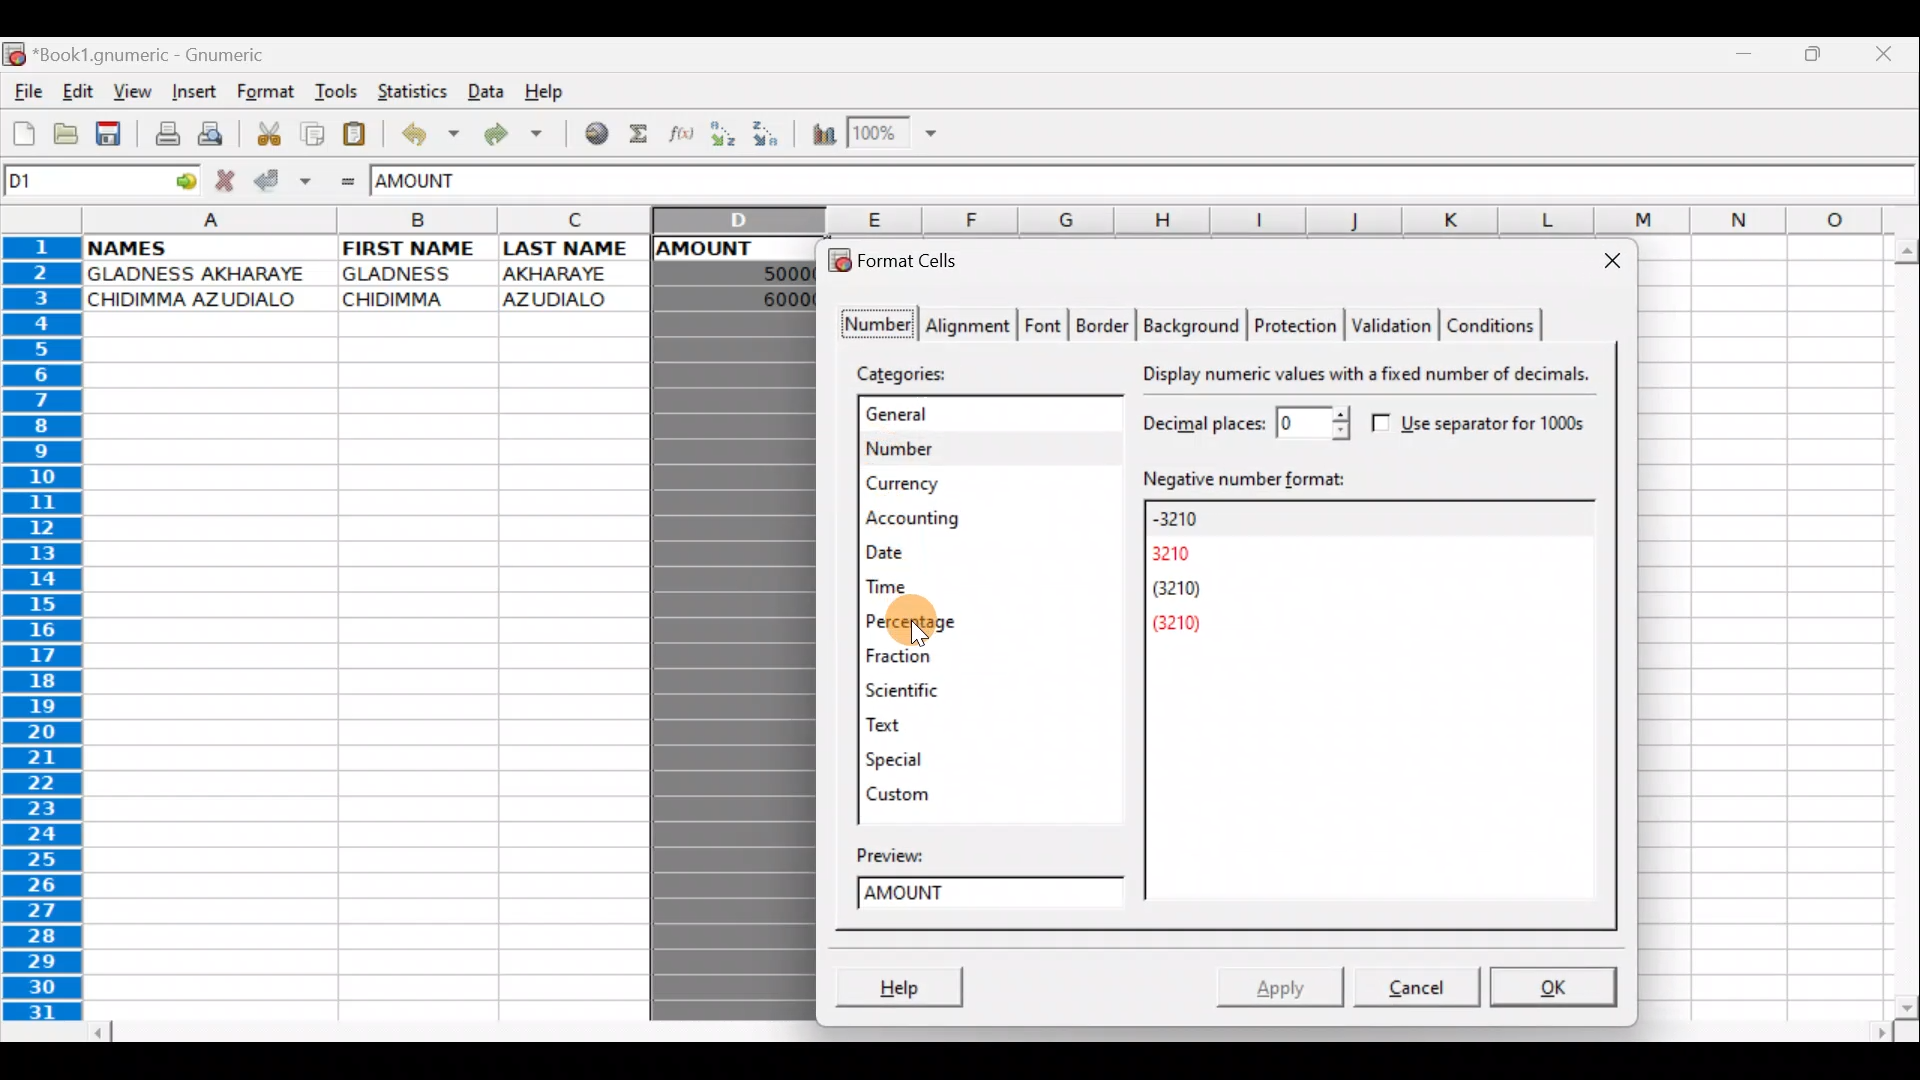 The image size is (1920, 1080). Describe the element at coordinates (772, 299) in the screenshot. I see `60000` at that location.